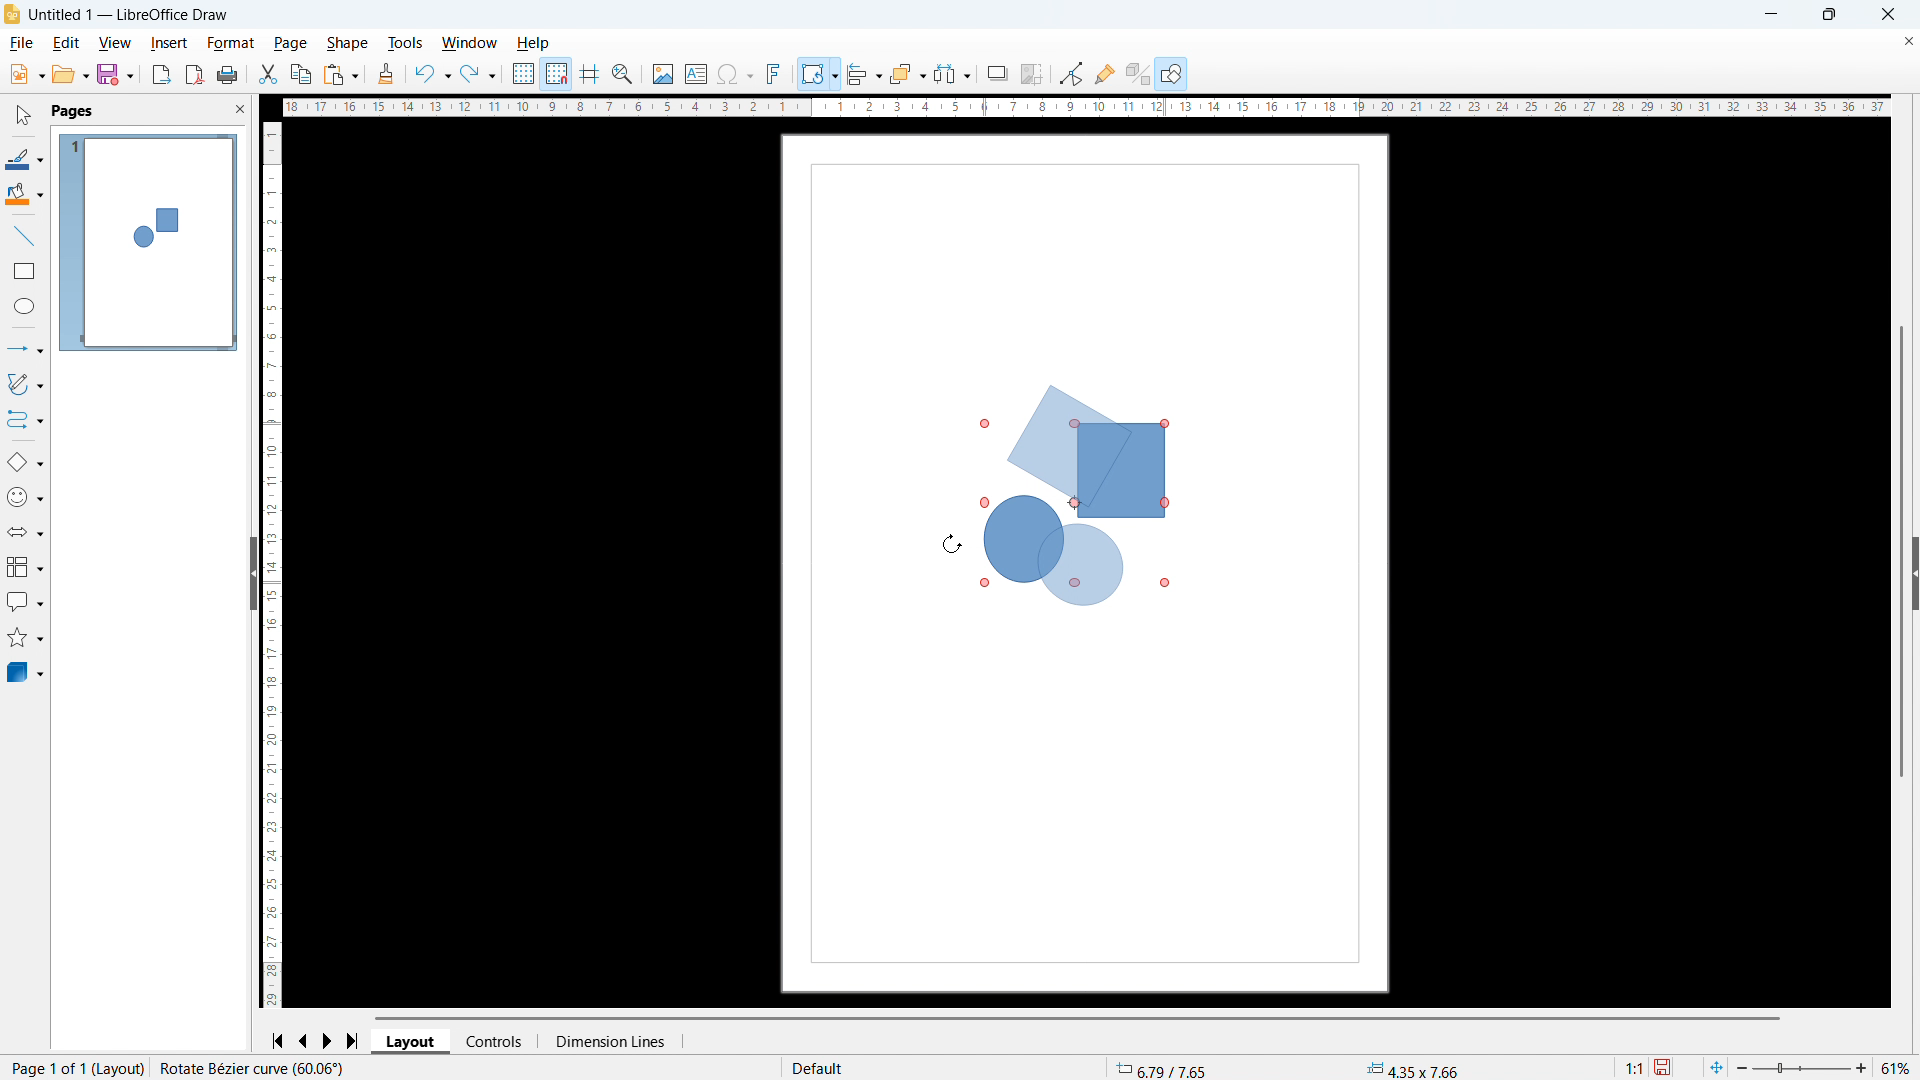  Describe the element at coordinates (1715, 1068) in the screenshot. I see `Fit to page ` at that location.